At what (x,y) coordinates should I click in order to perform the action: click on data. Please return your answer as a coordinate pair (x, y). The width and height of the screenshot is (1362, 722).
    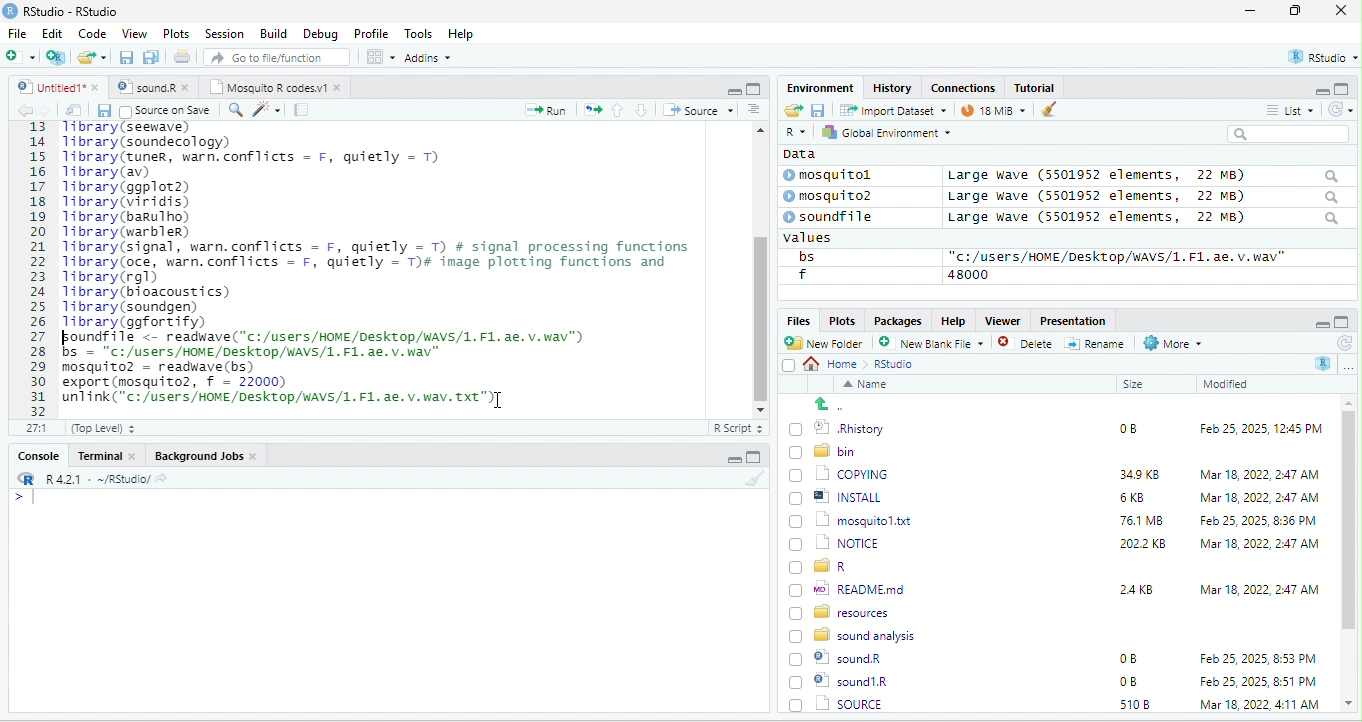
    Looking at the image, I should click on (797, 153).